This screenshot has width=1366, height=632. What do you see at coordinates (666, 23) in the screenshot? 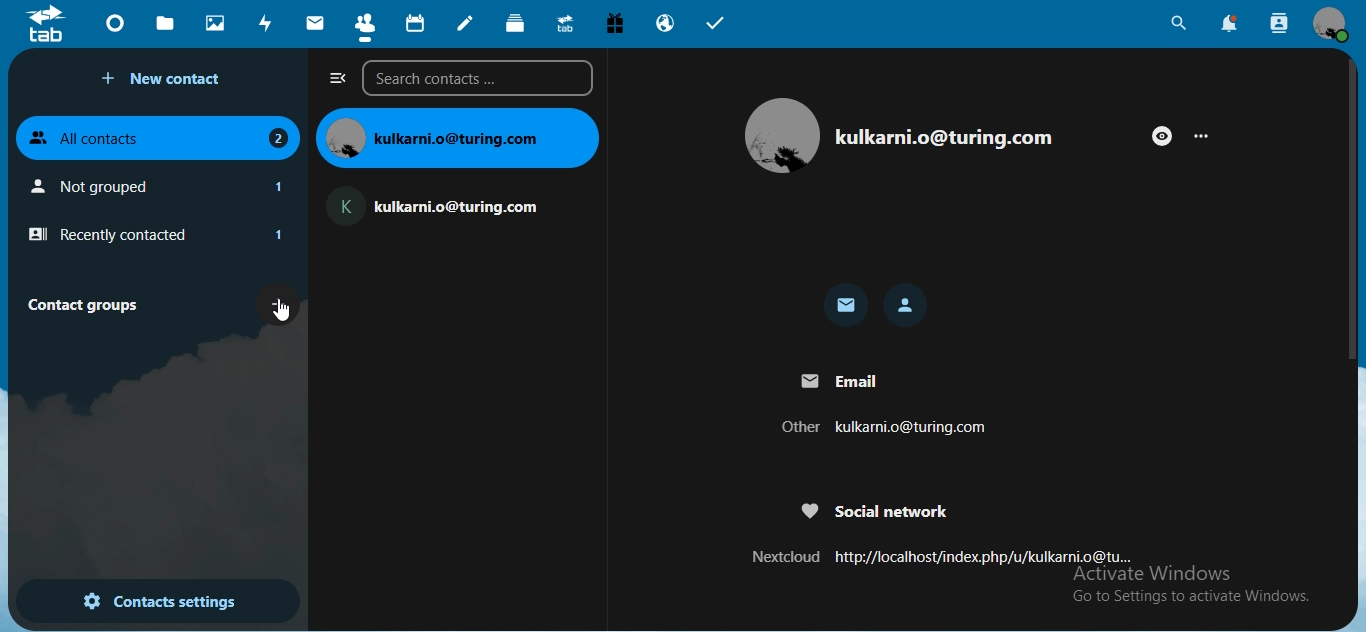
I see `email hosting` at bounding box center [666, 23].